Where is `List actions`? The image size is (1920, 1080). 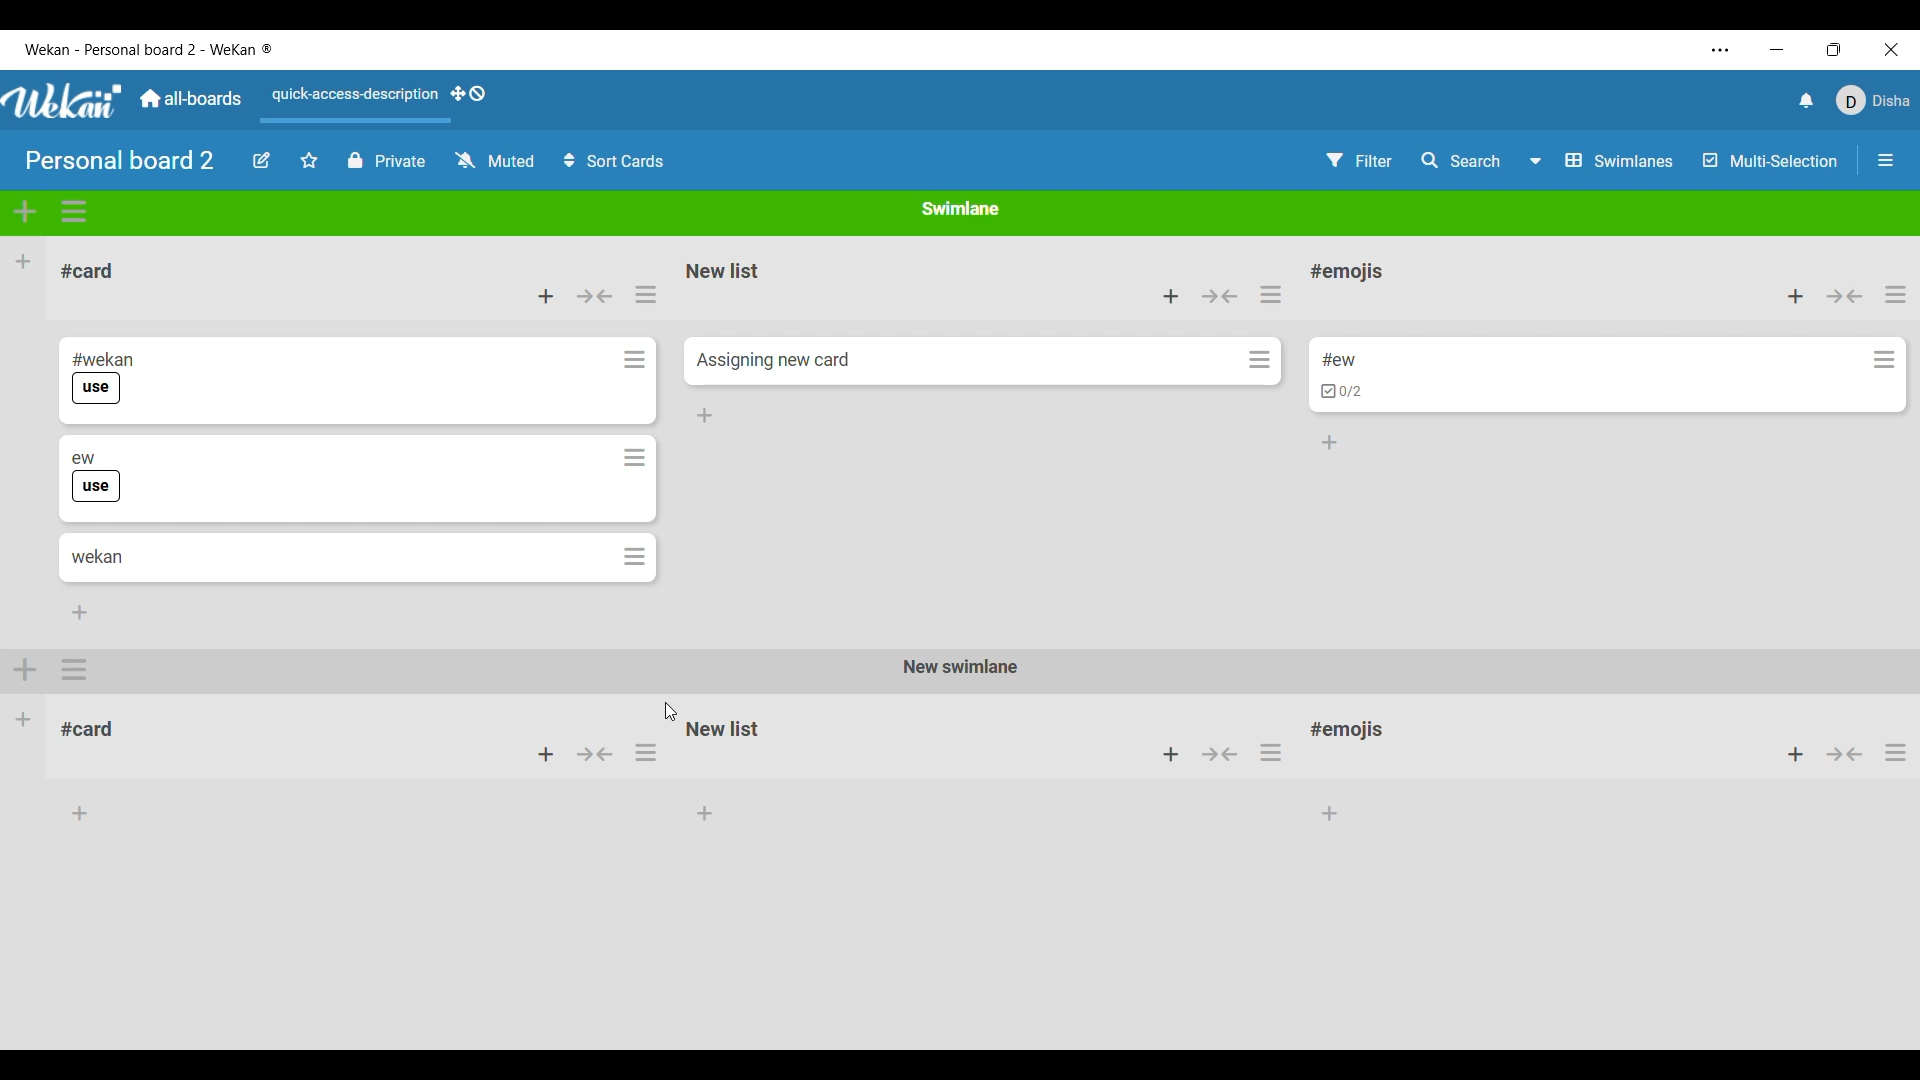 List actions is located at coordinates (1896, 294).